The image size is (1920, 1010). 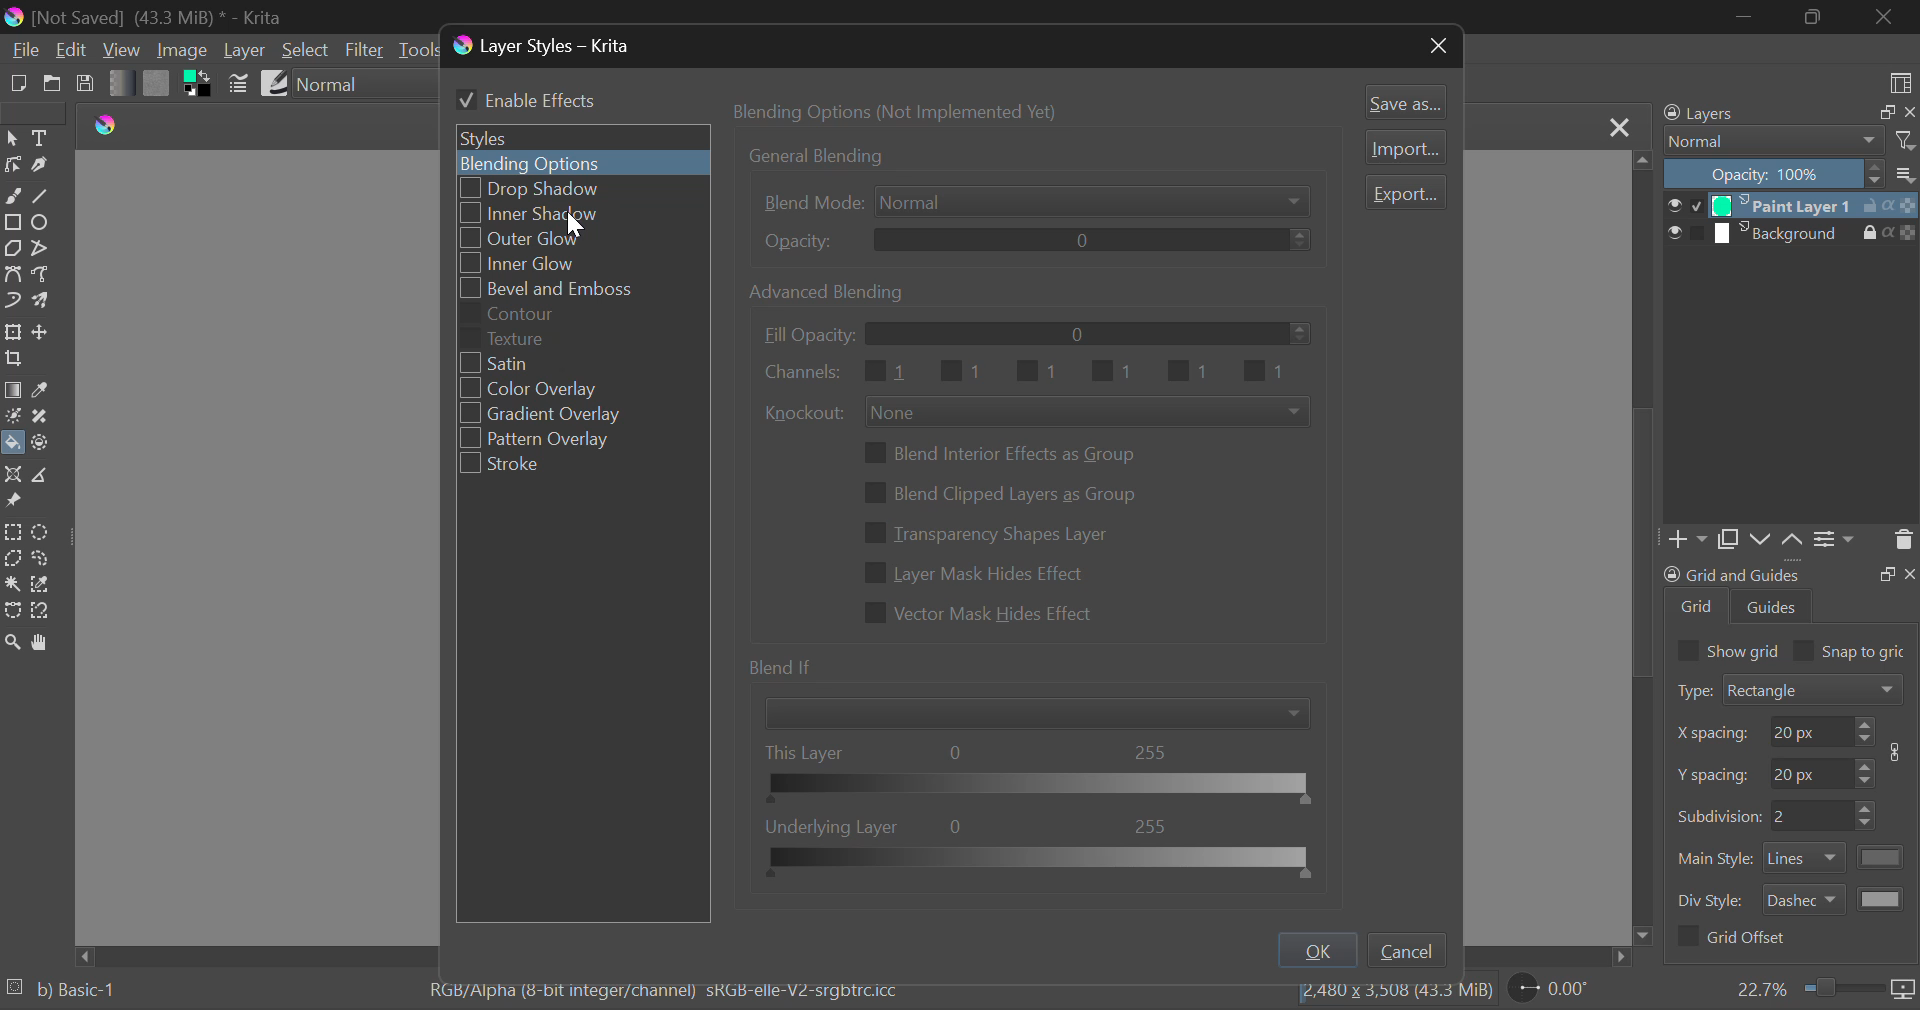 What do you see at coordinates (40, 222) in the screenshot?
I see `Ellipses Selected ` at bounding box center [40, 222].